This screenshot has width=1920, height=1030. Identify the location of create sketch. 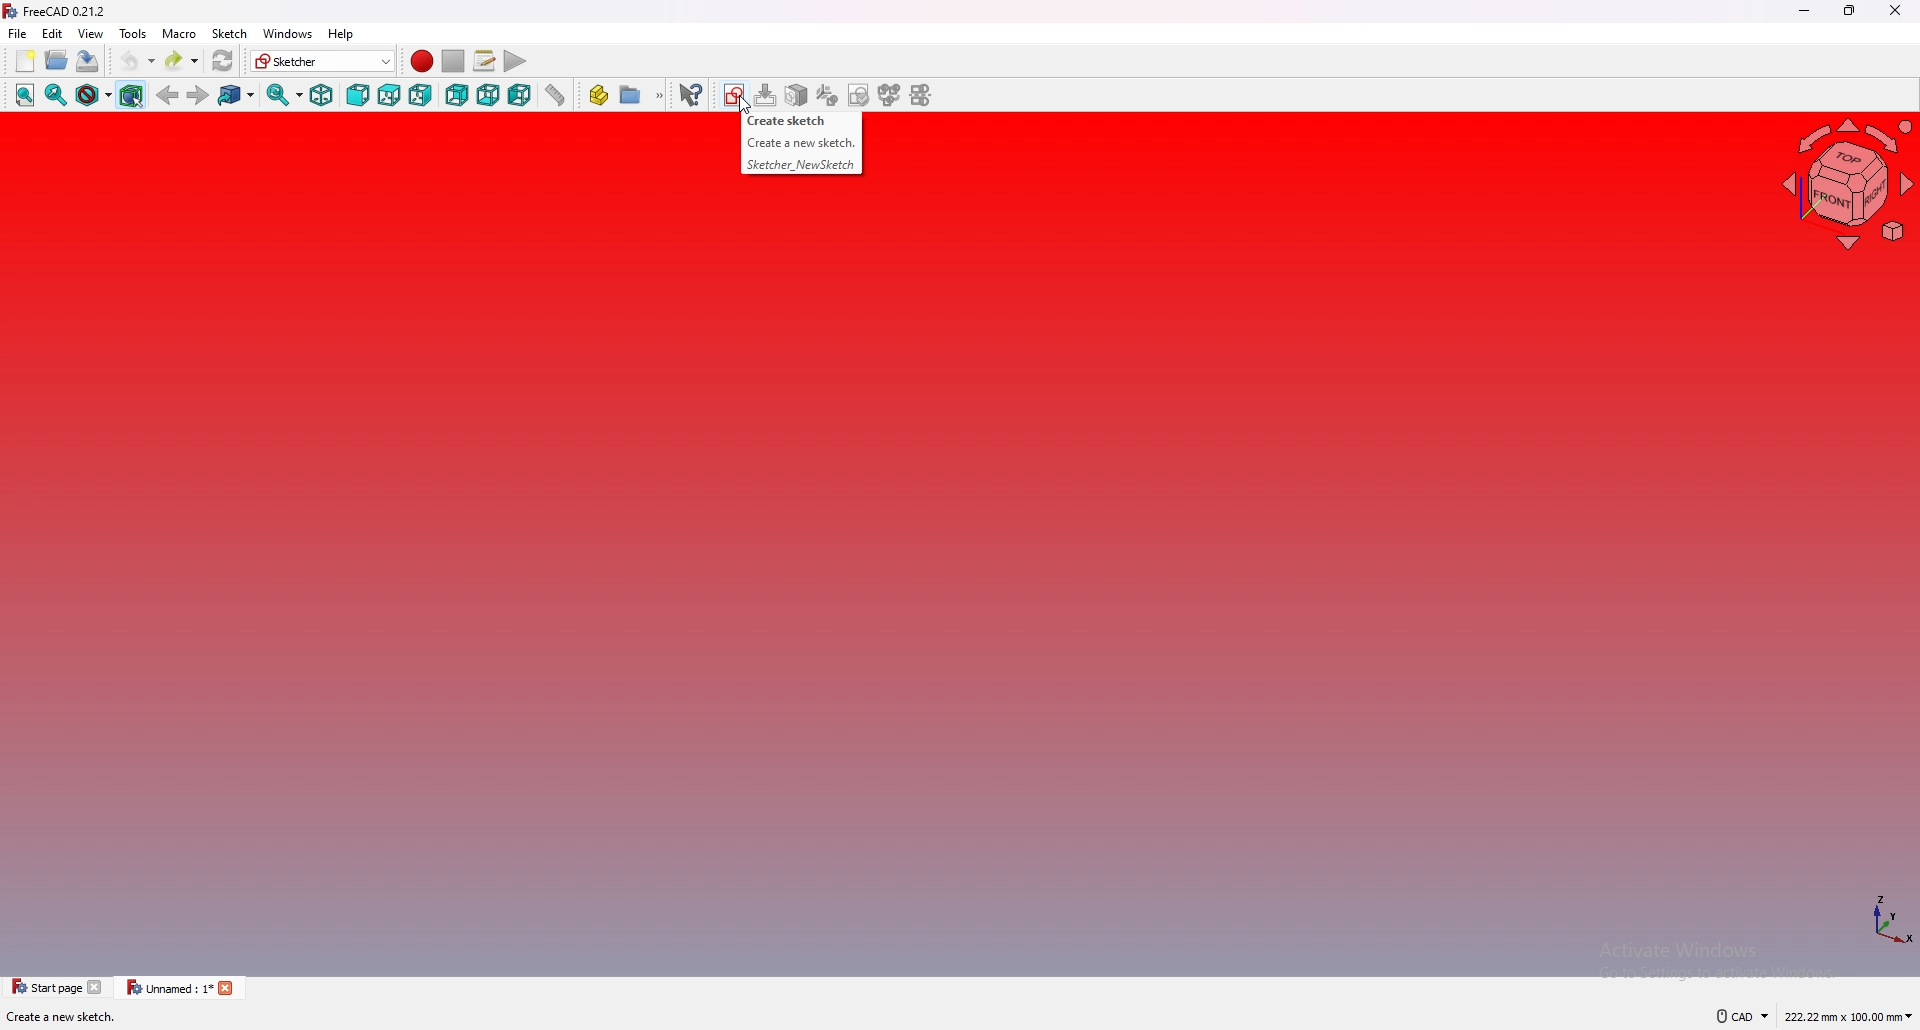
(785, 120).